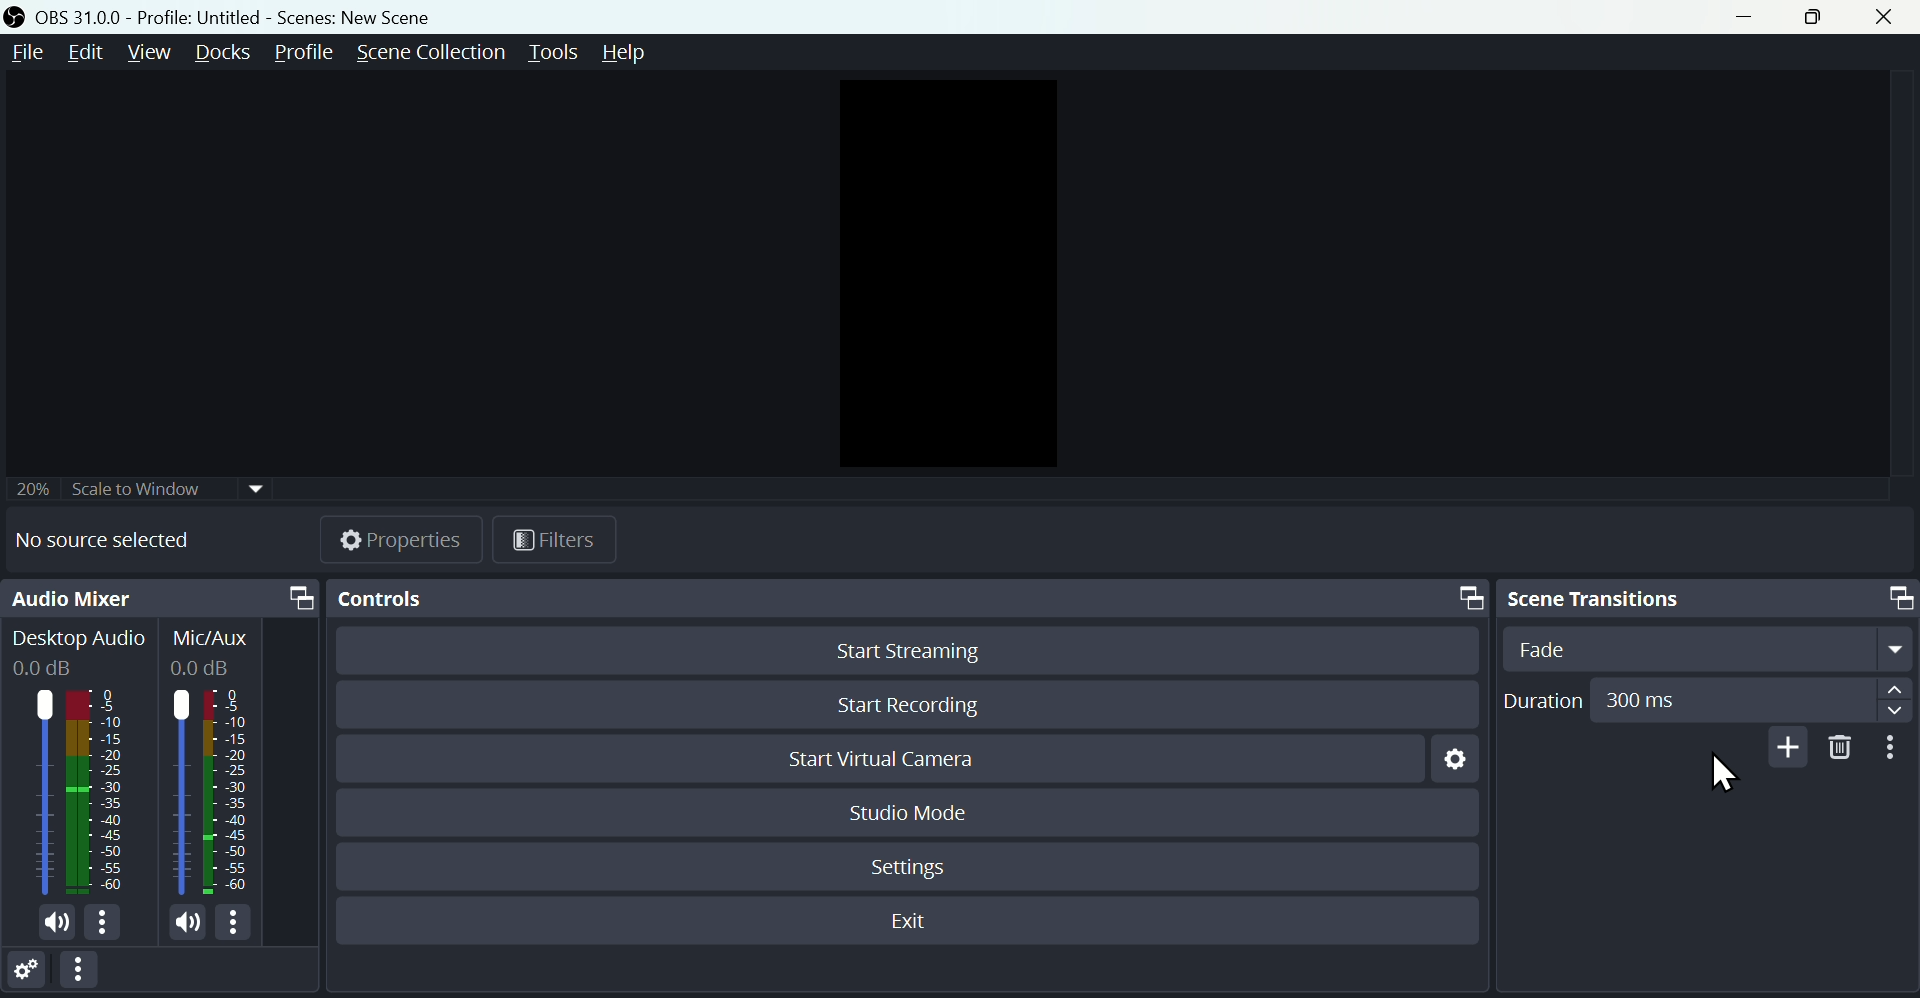 The height and width of the screenshot is (998, 1920). Describe the element at coordinates (224, 53) in the screenshot. I see `Docks` at that location.